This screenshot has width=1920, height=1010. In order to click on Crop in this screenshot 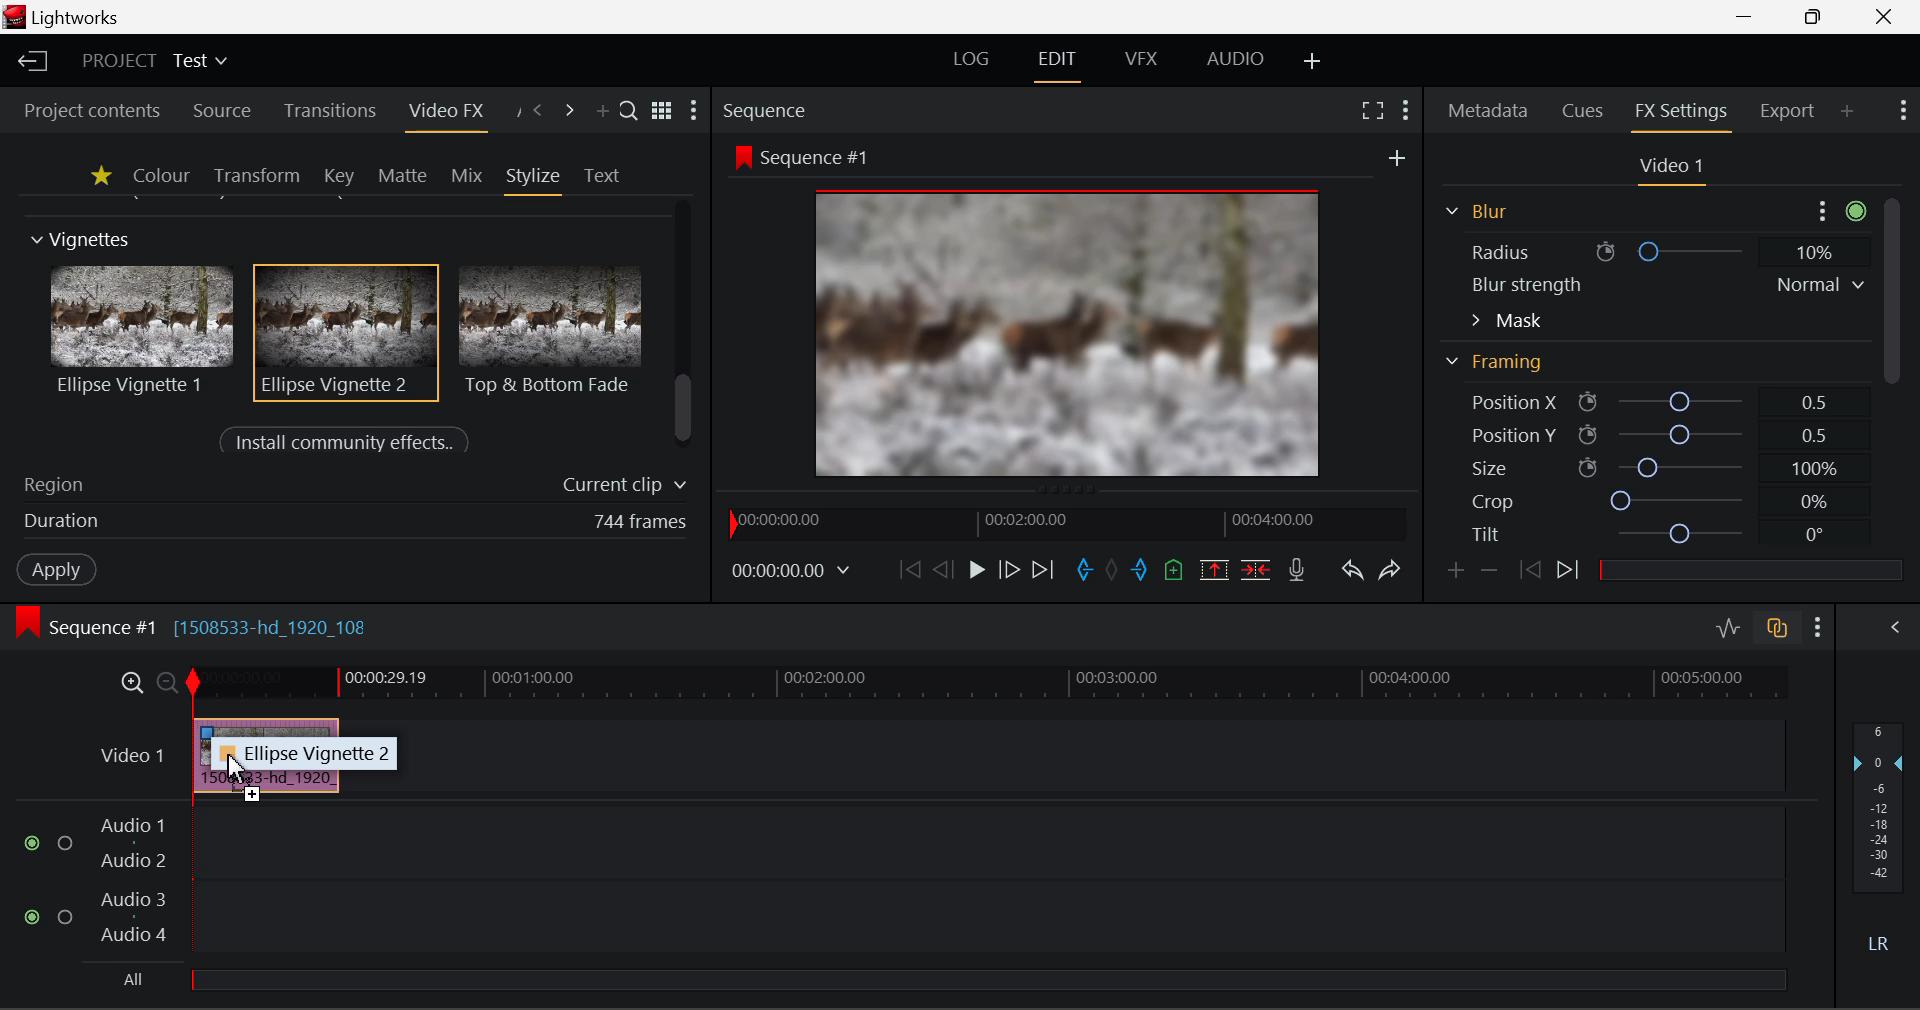, I will do `click(1648, 502)`.